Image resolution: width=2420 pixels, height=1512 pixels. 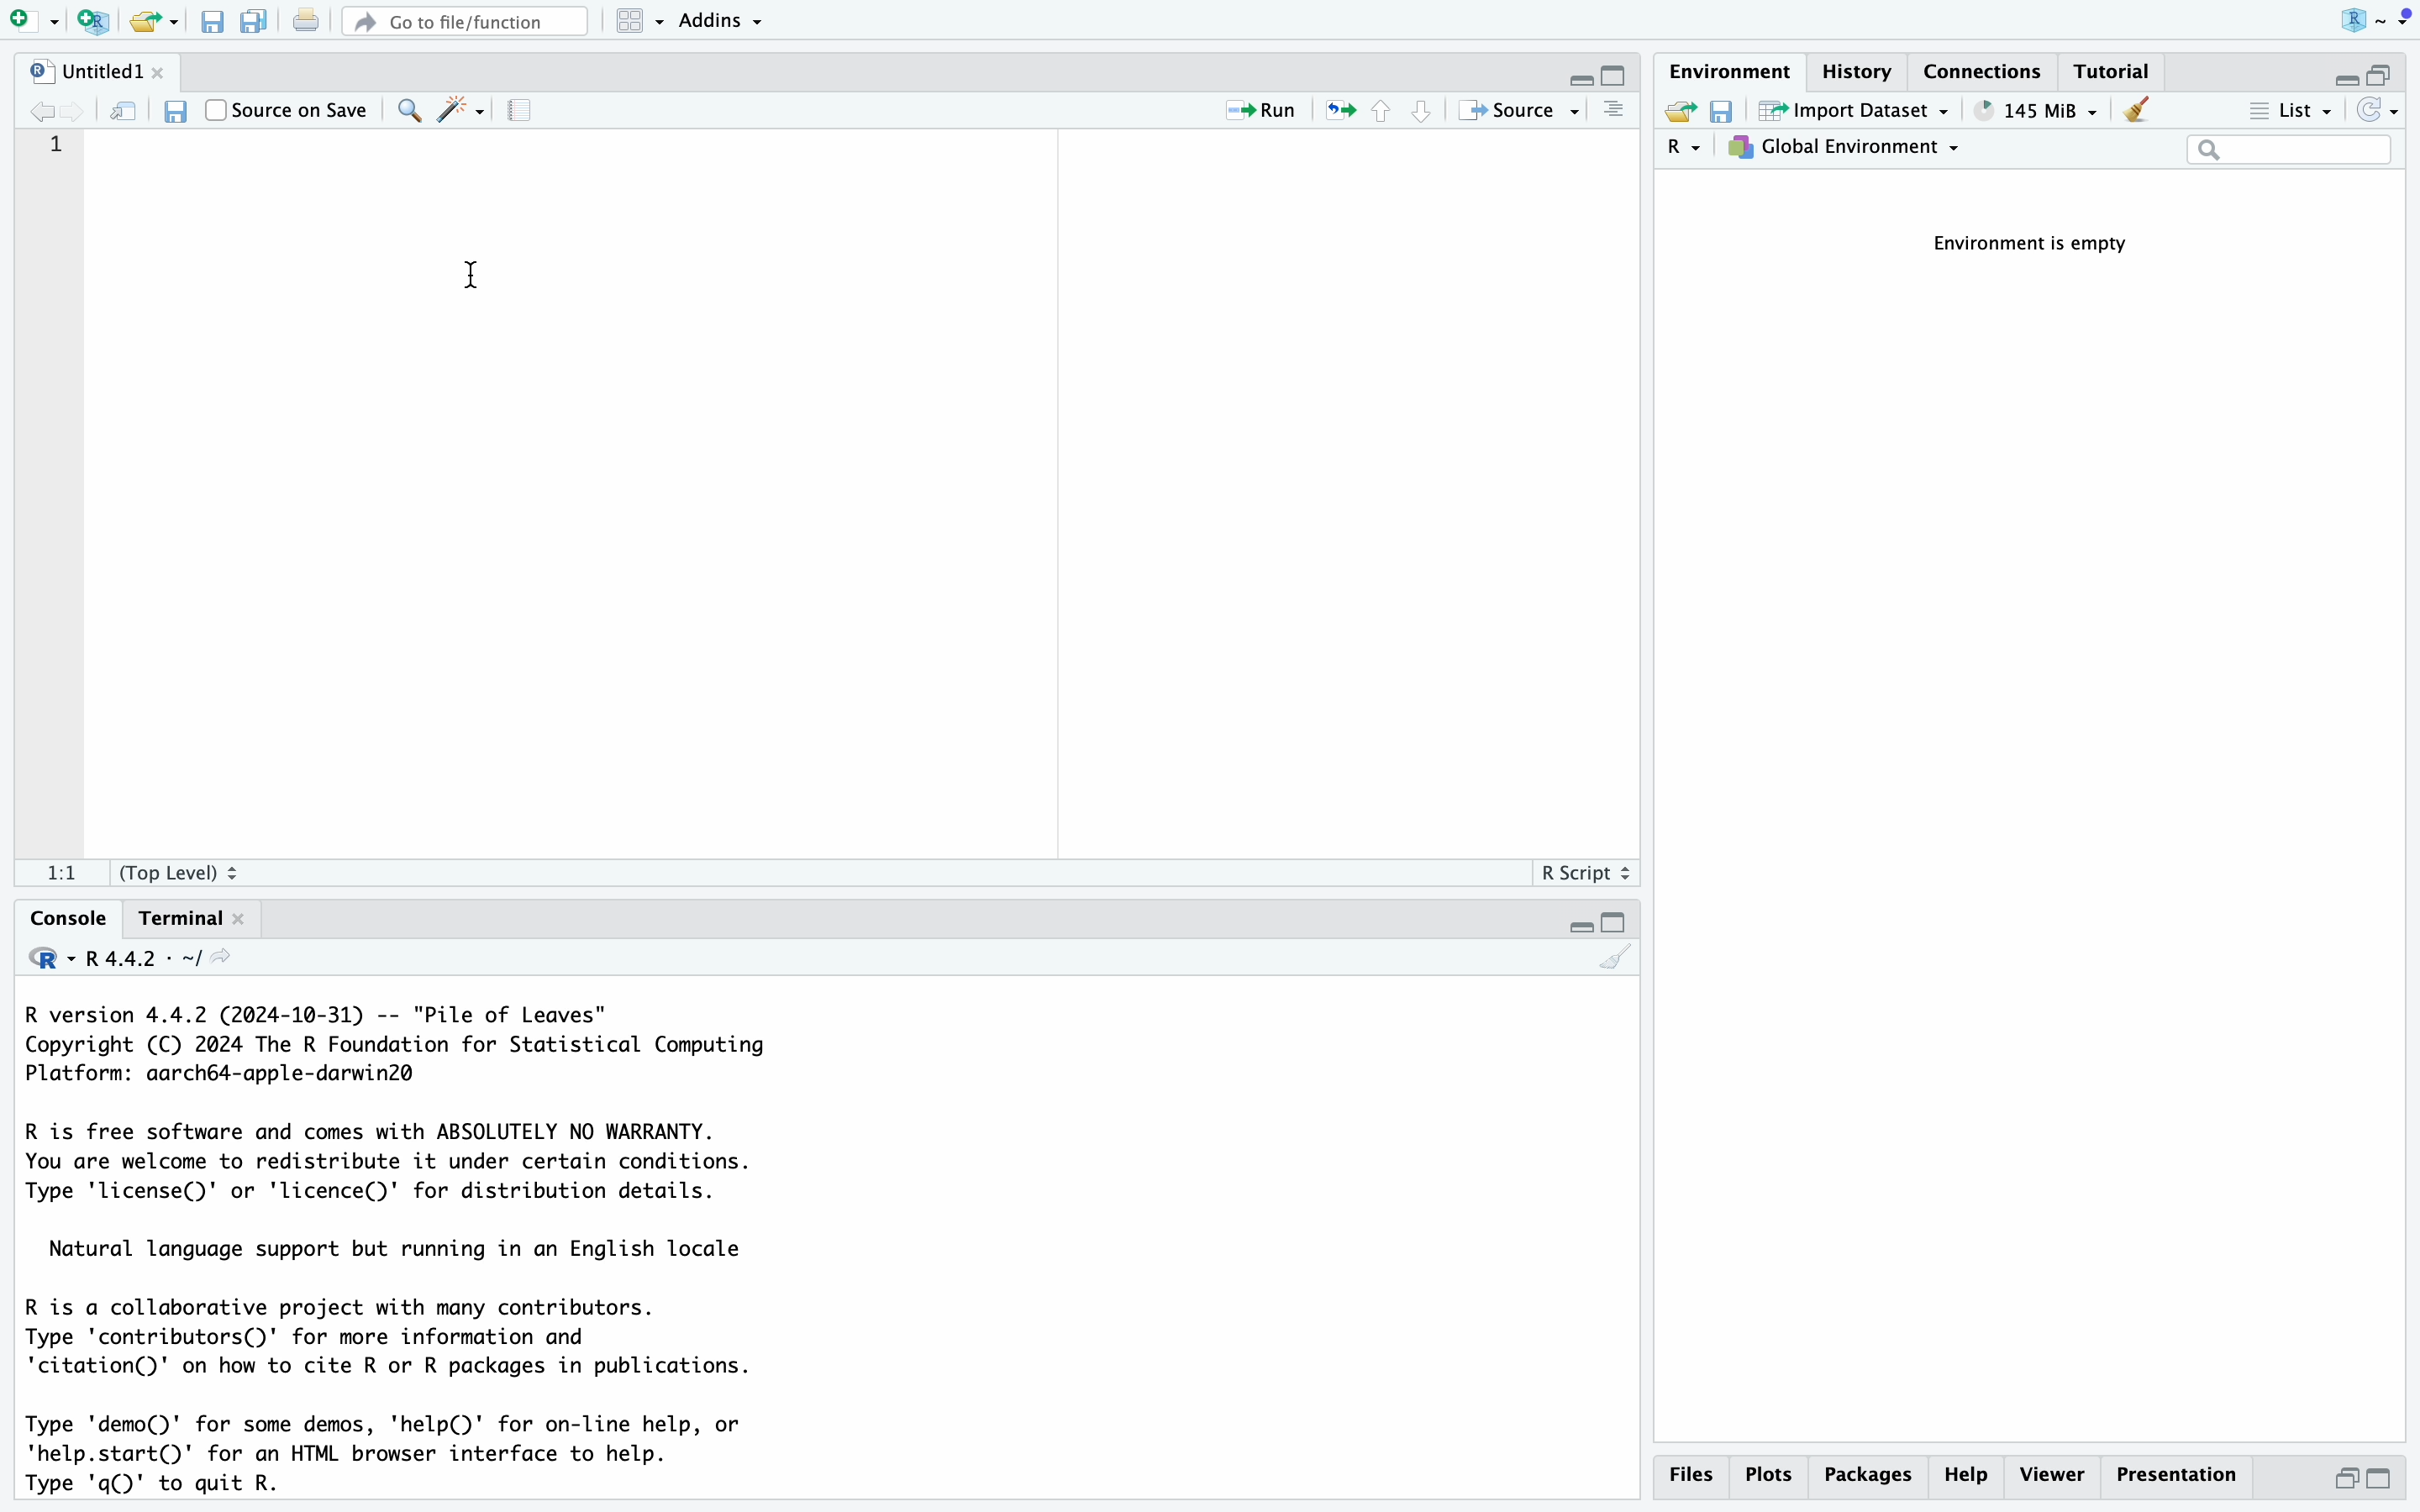 I want to click on dropdown, so click(x=2402, y=18).